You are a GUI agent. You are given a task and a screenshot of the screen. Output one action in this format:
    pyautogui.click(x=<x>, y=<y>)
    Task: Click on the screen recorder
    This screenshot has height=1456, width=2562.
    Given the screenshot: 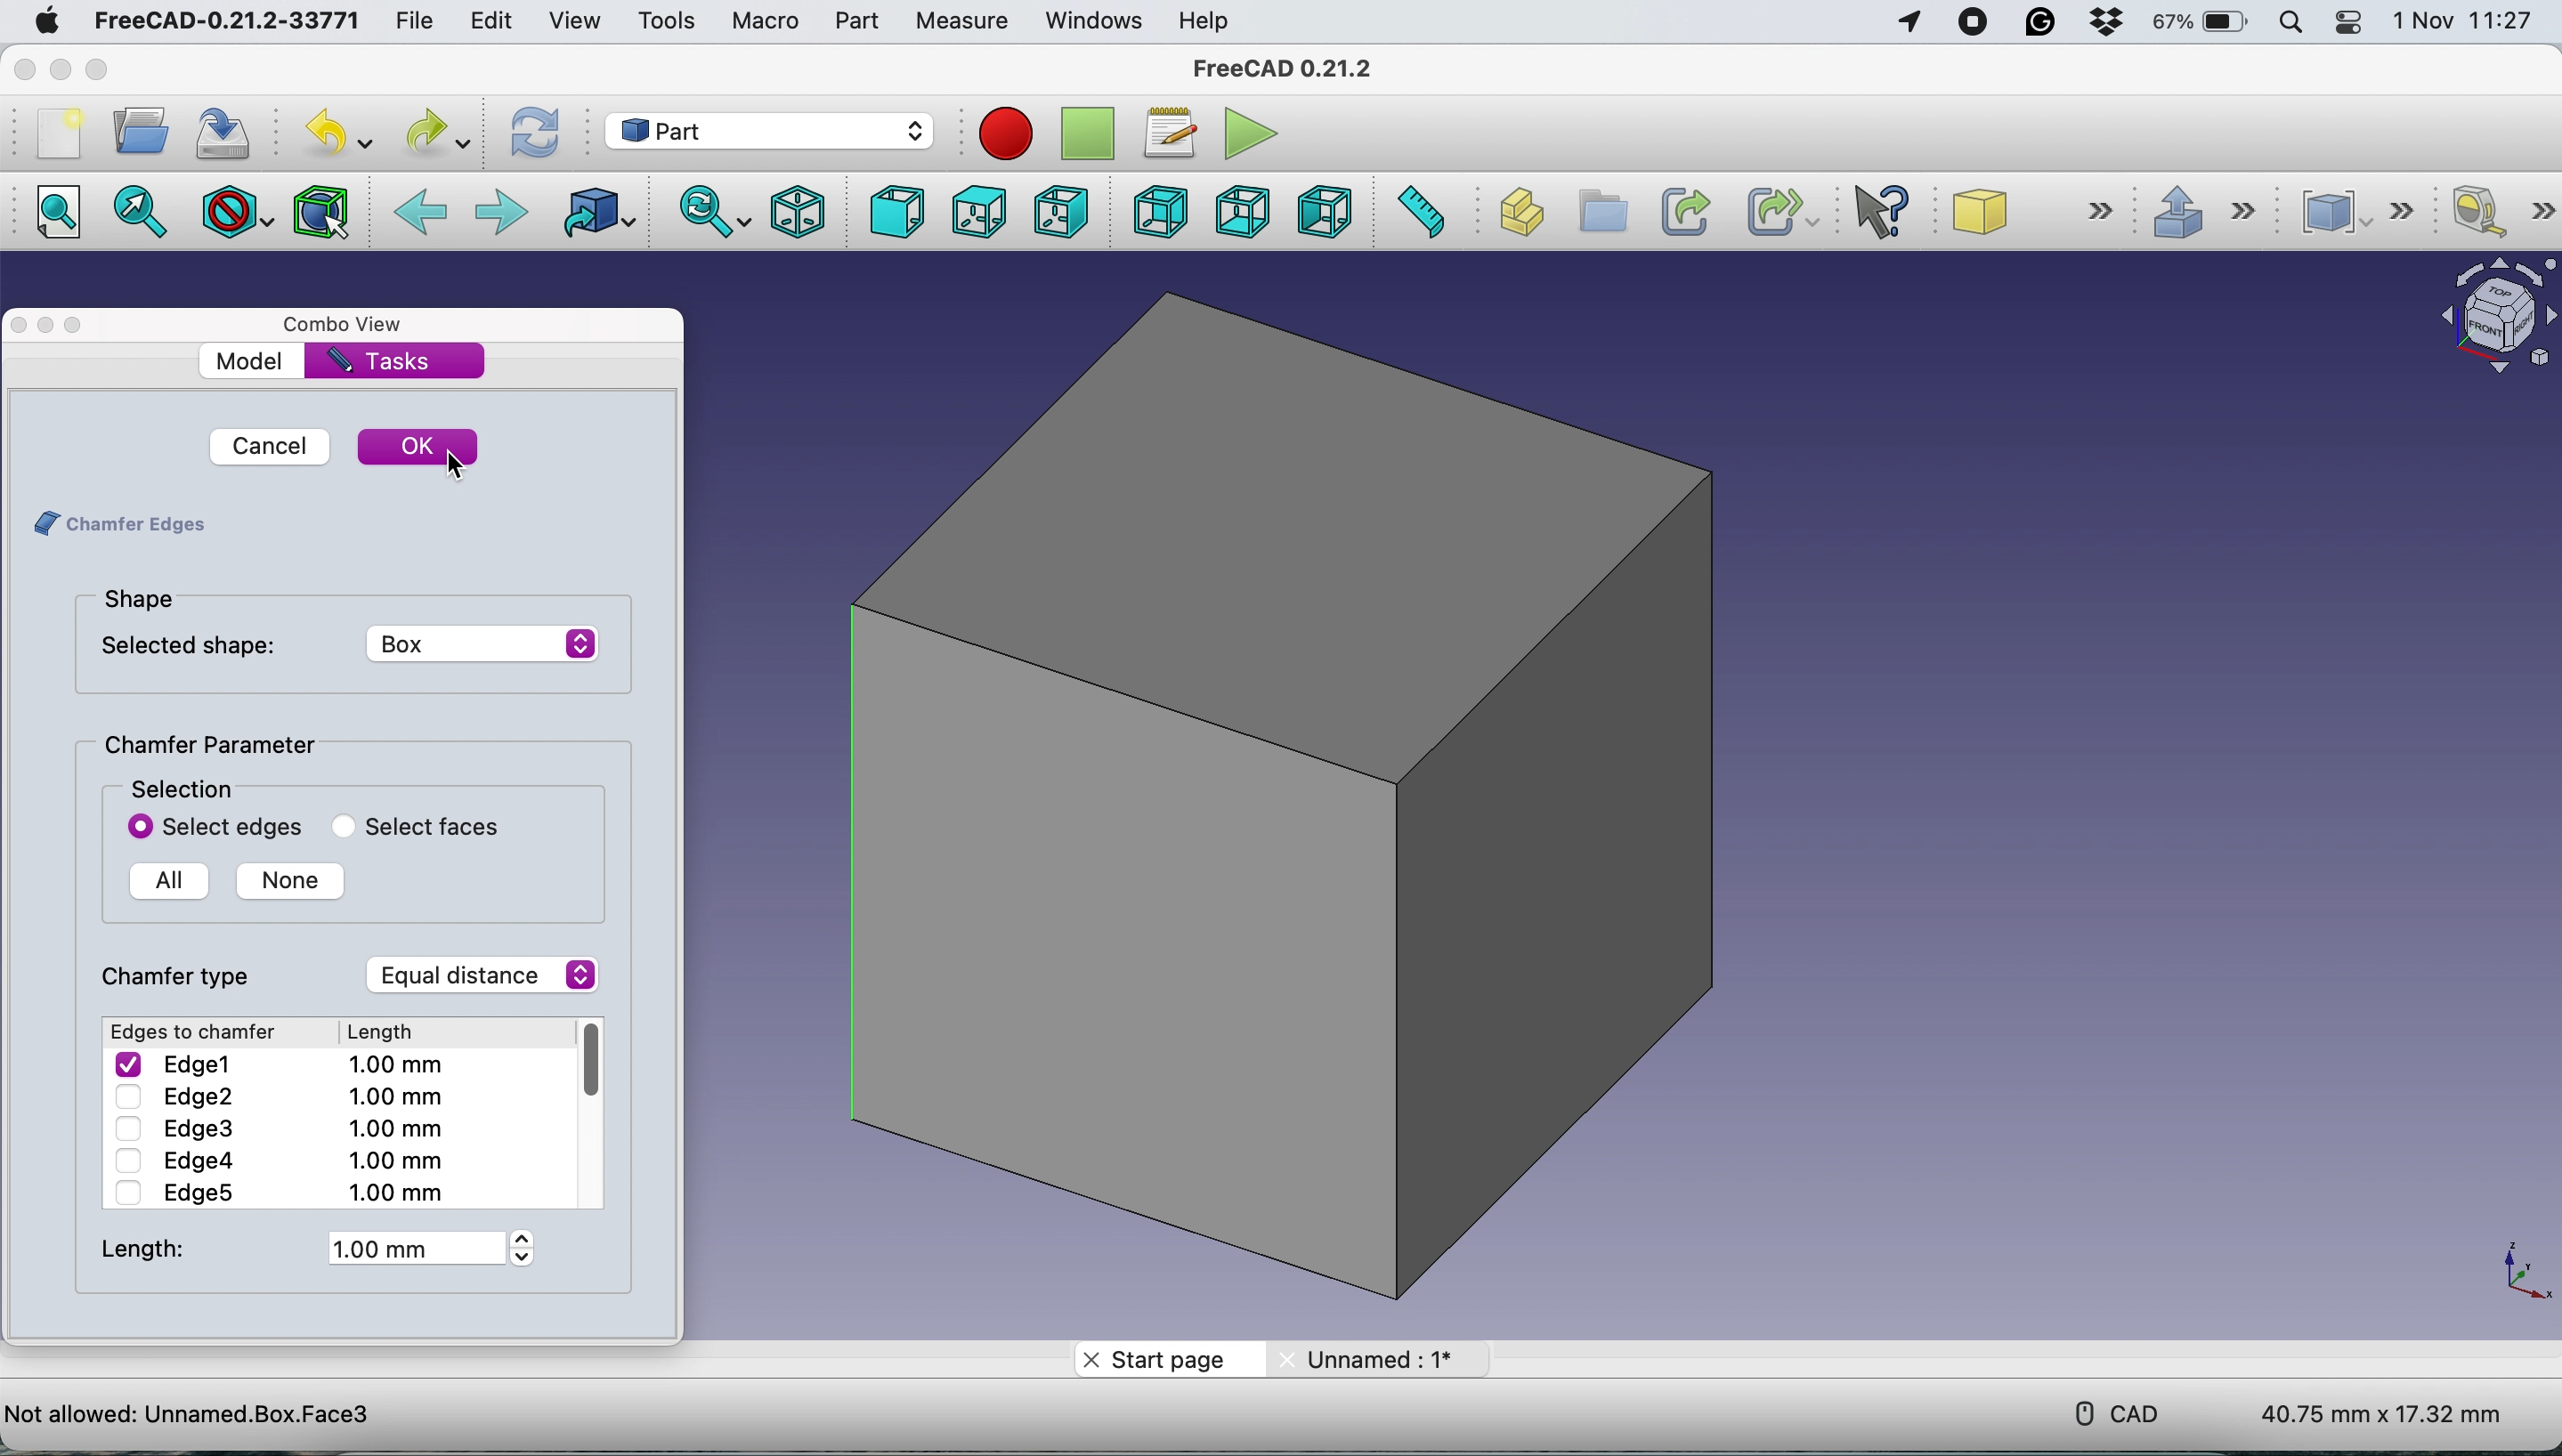 What is the action you would take?
    pyautogui.click(x=1975, y=22)
    